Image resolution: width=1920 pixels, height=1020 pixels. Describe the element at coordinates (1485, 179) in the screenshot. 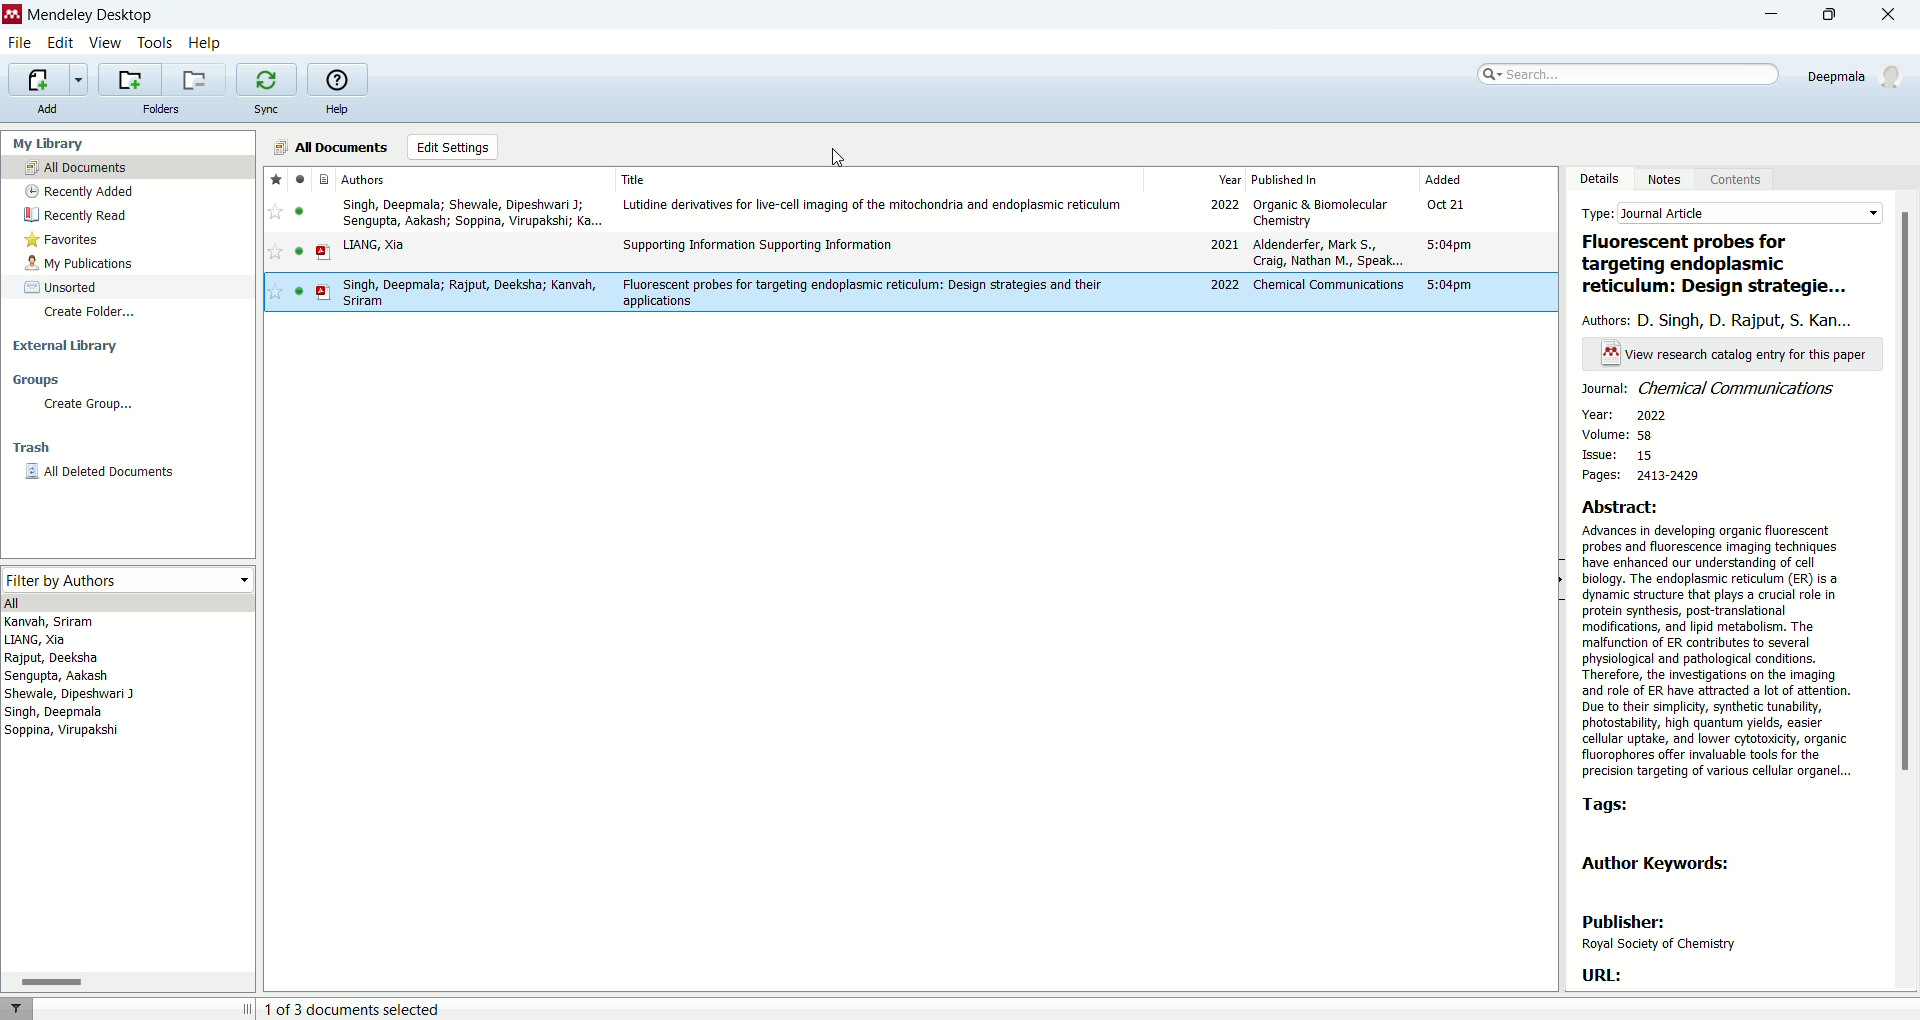

I see `added` at that location.